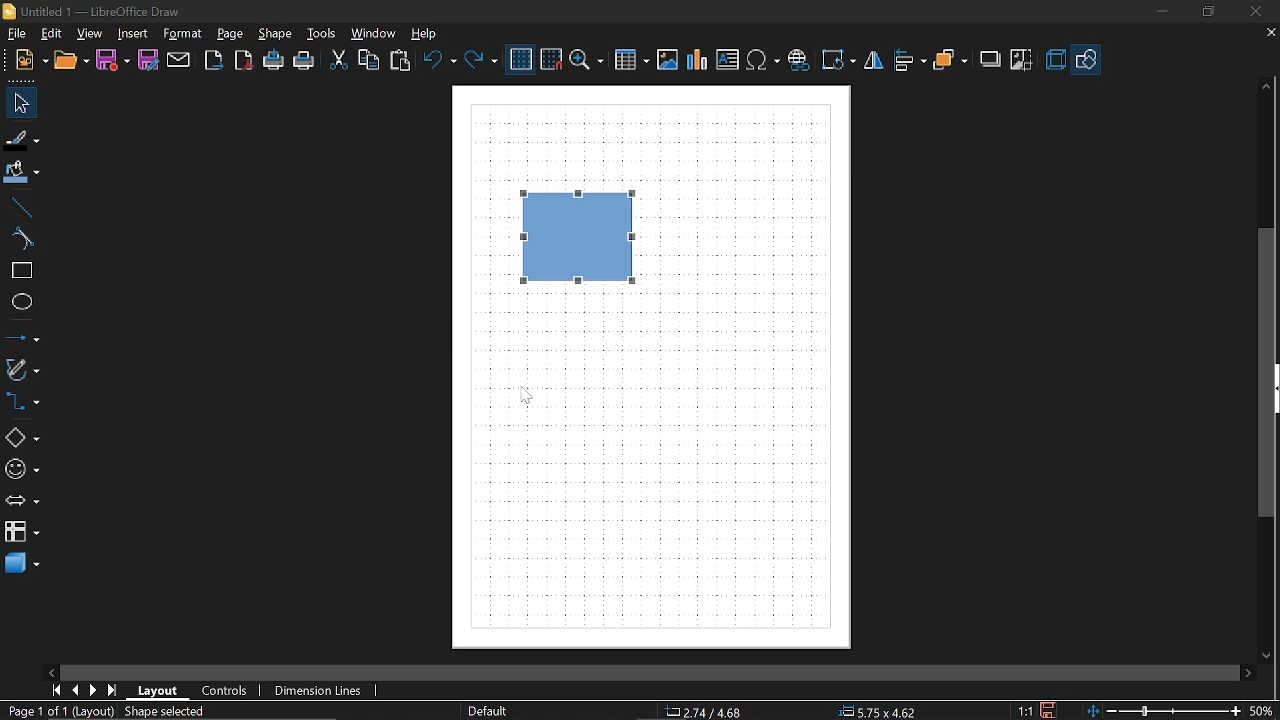  Describe the element at coordinates (56, 690) in the screenshot. I see `go to first page` at that location.